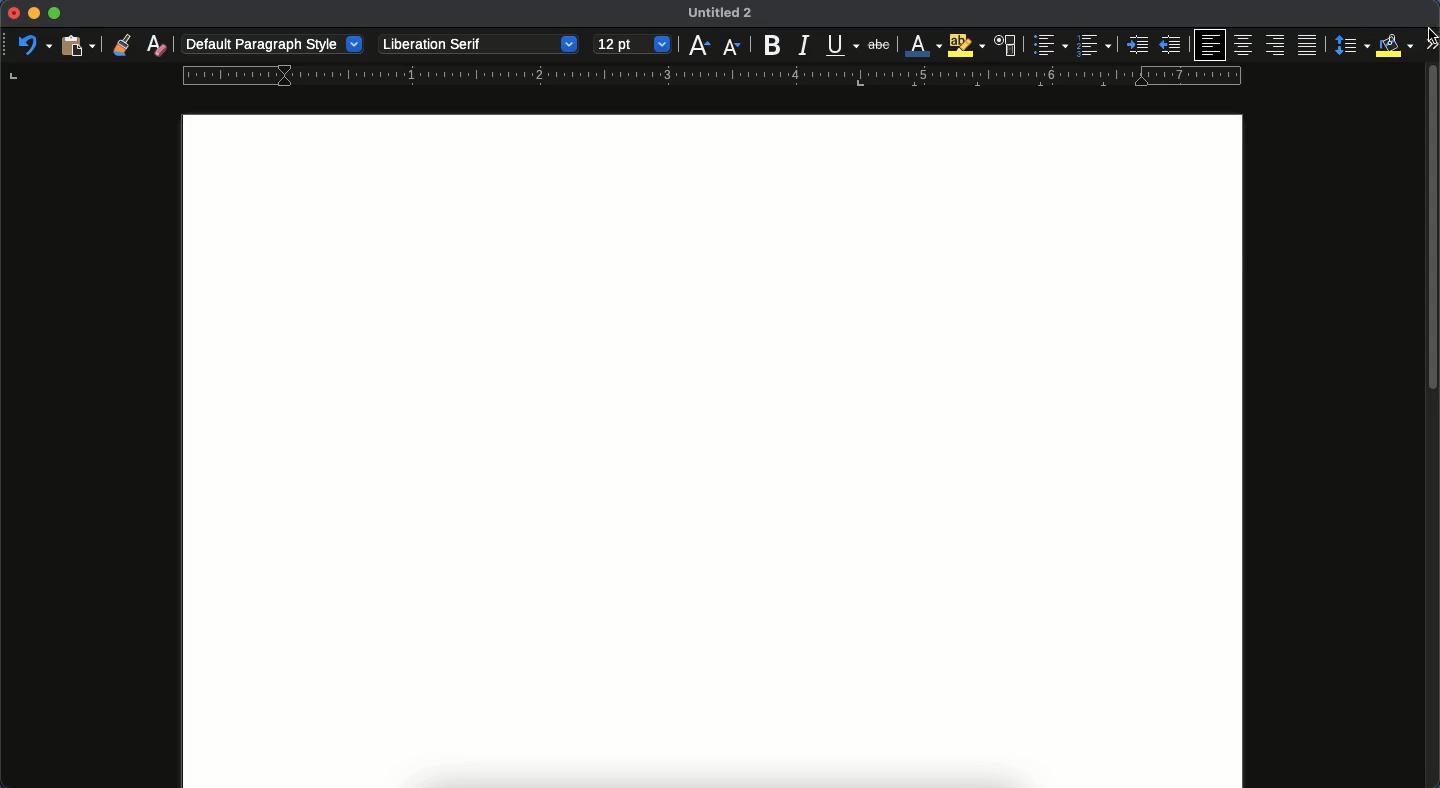 The image size is (1440, 788). What do you see at coordinates (1427, 32) in the screenshot?
I see `Cursor` at bounding box center [1427, 32].